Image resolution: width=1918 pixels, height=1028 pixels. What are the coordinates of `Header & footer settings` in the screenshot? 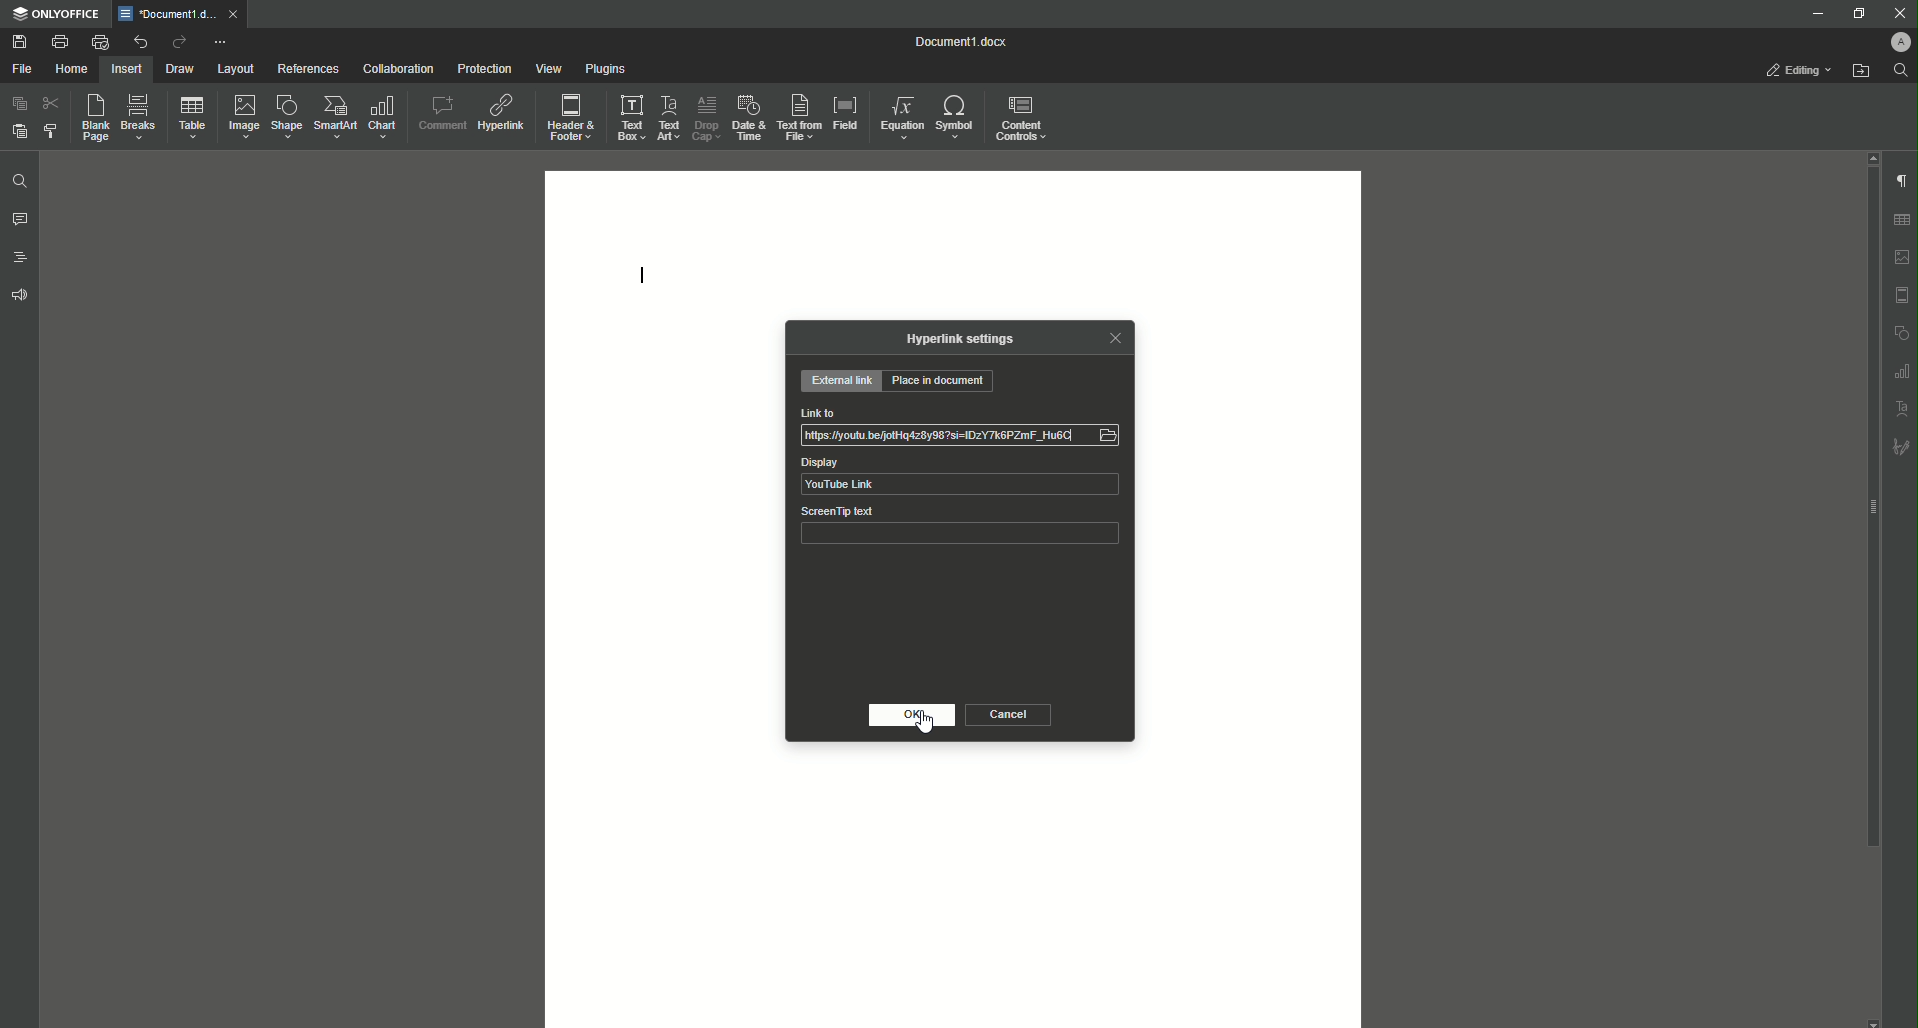 It's located at (1904, 296).